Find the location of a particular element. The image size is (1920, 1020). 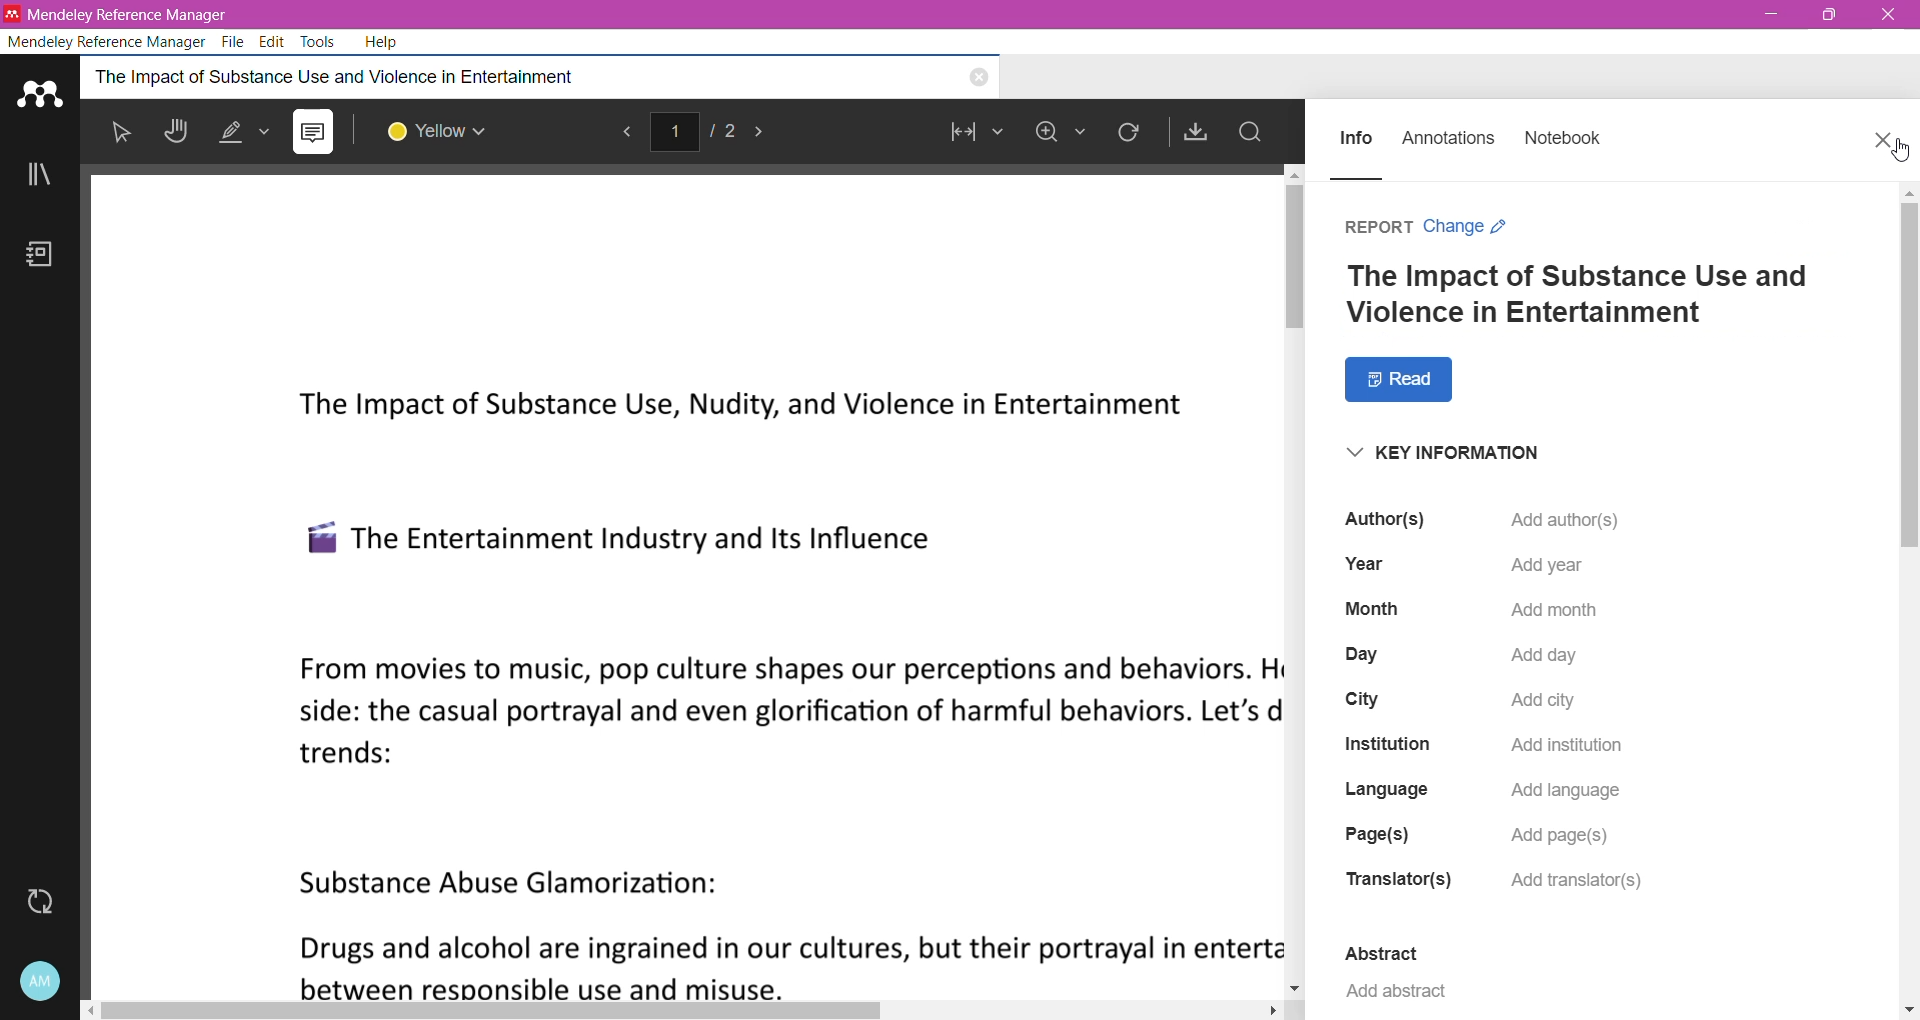

Vertical Scroll Bar is located at coordinates (1293, 580).